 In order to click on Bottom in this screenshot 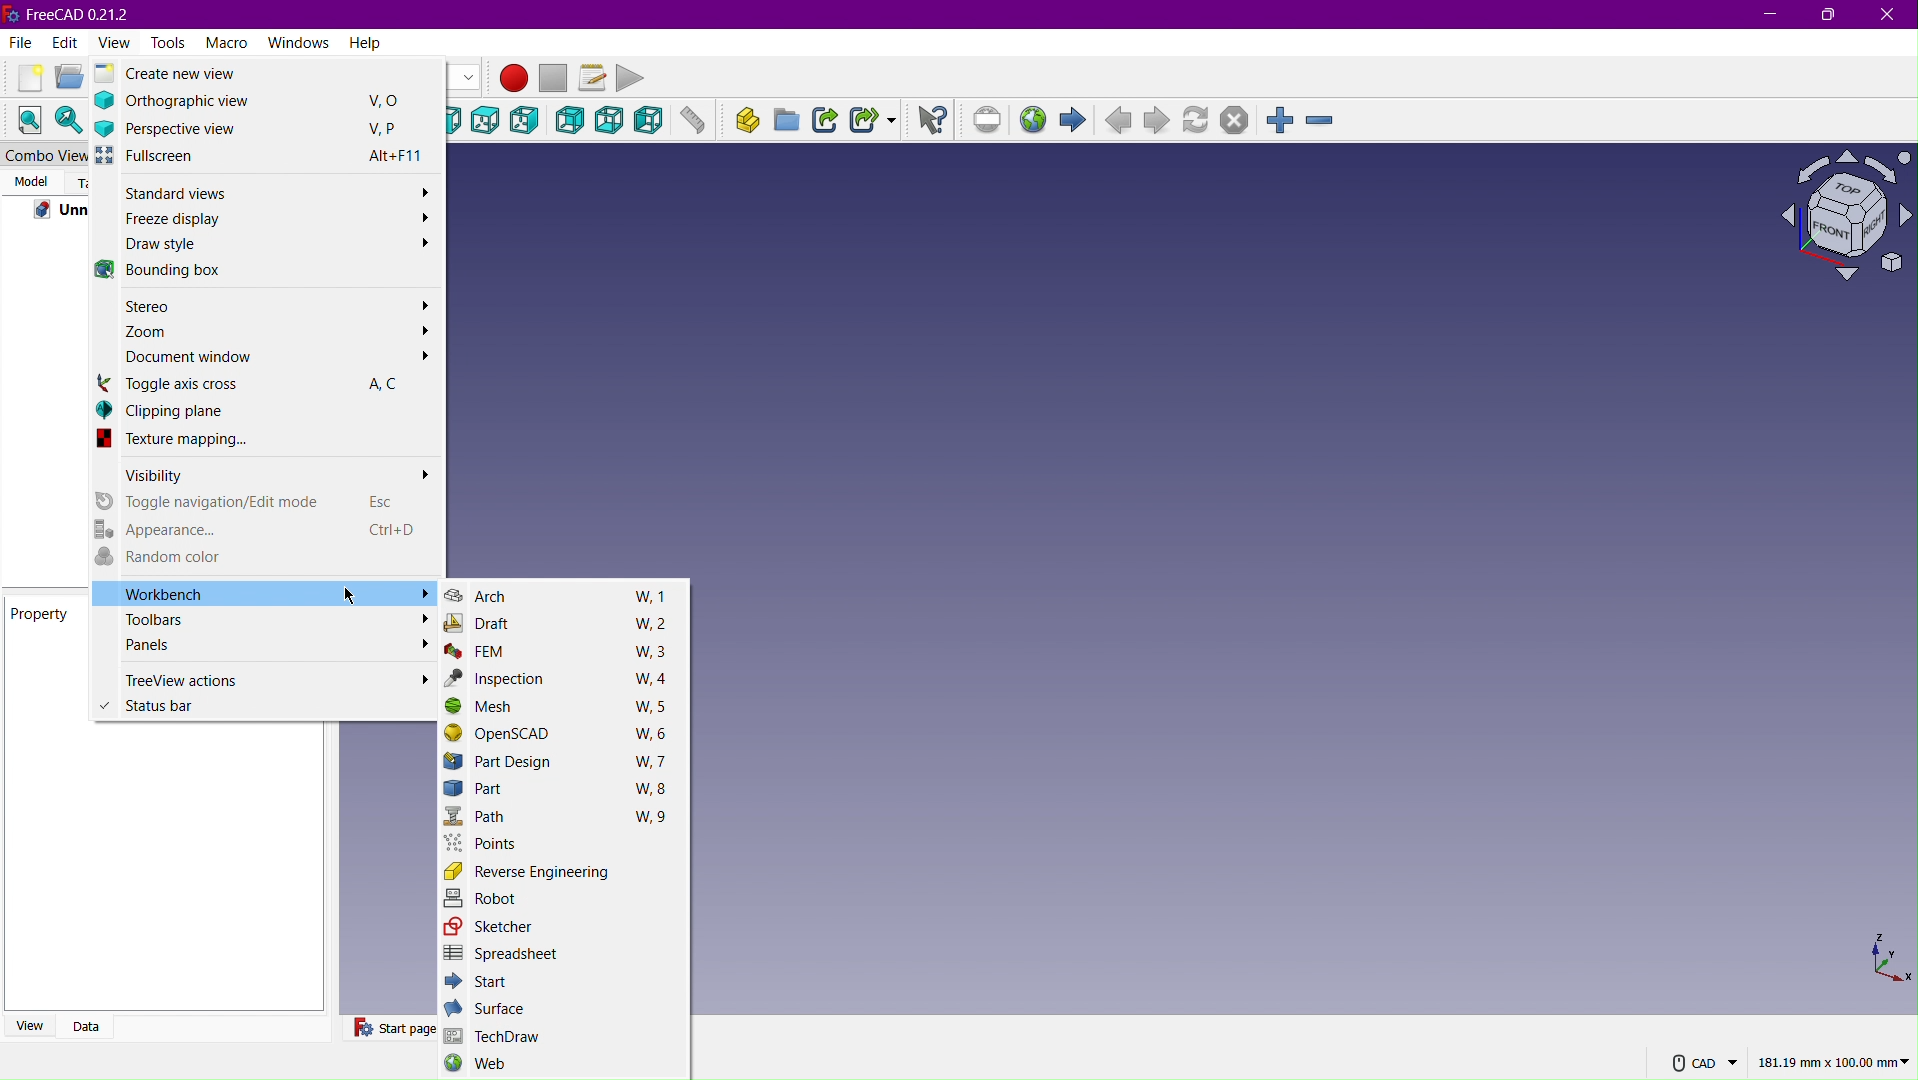, I will do `click(611, 121)`.